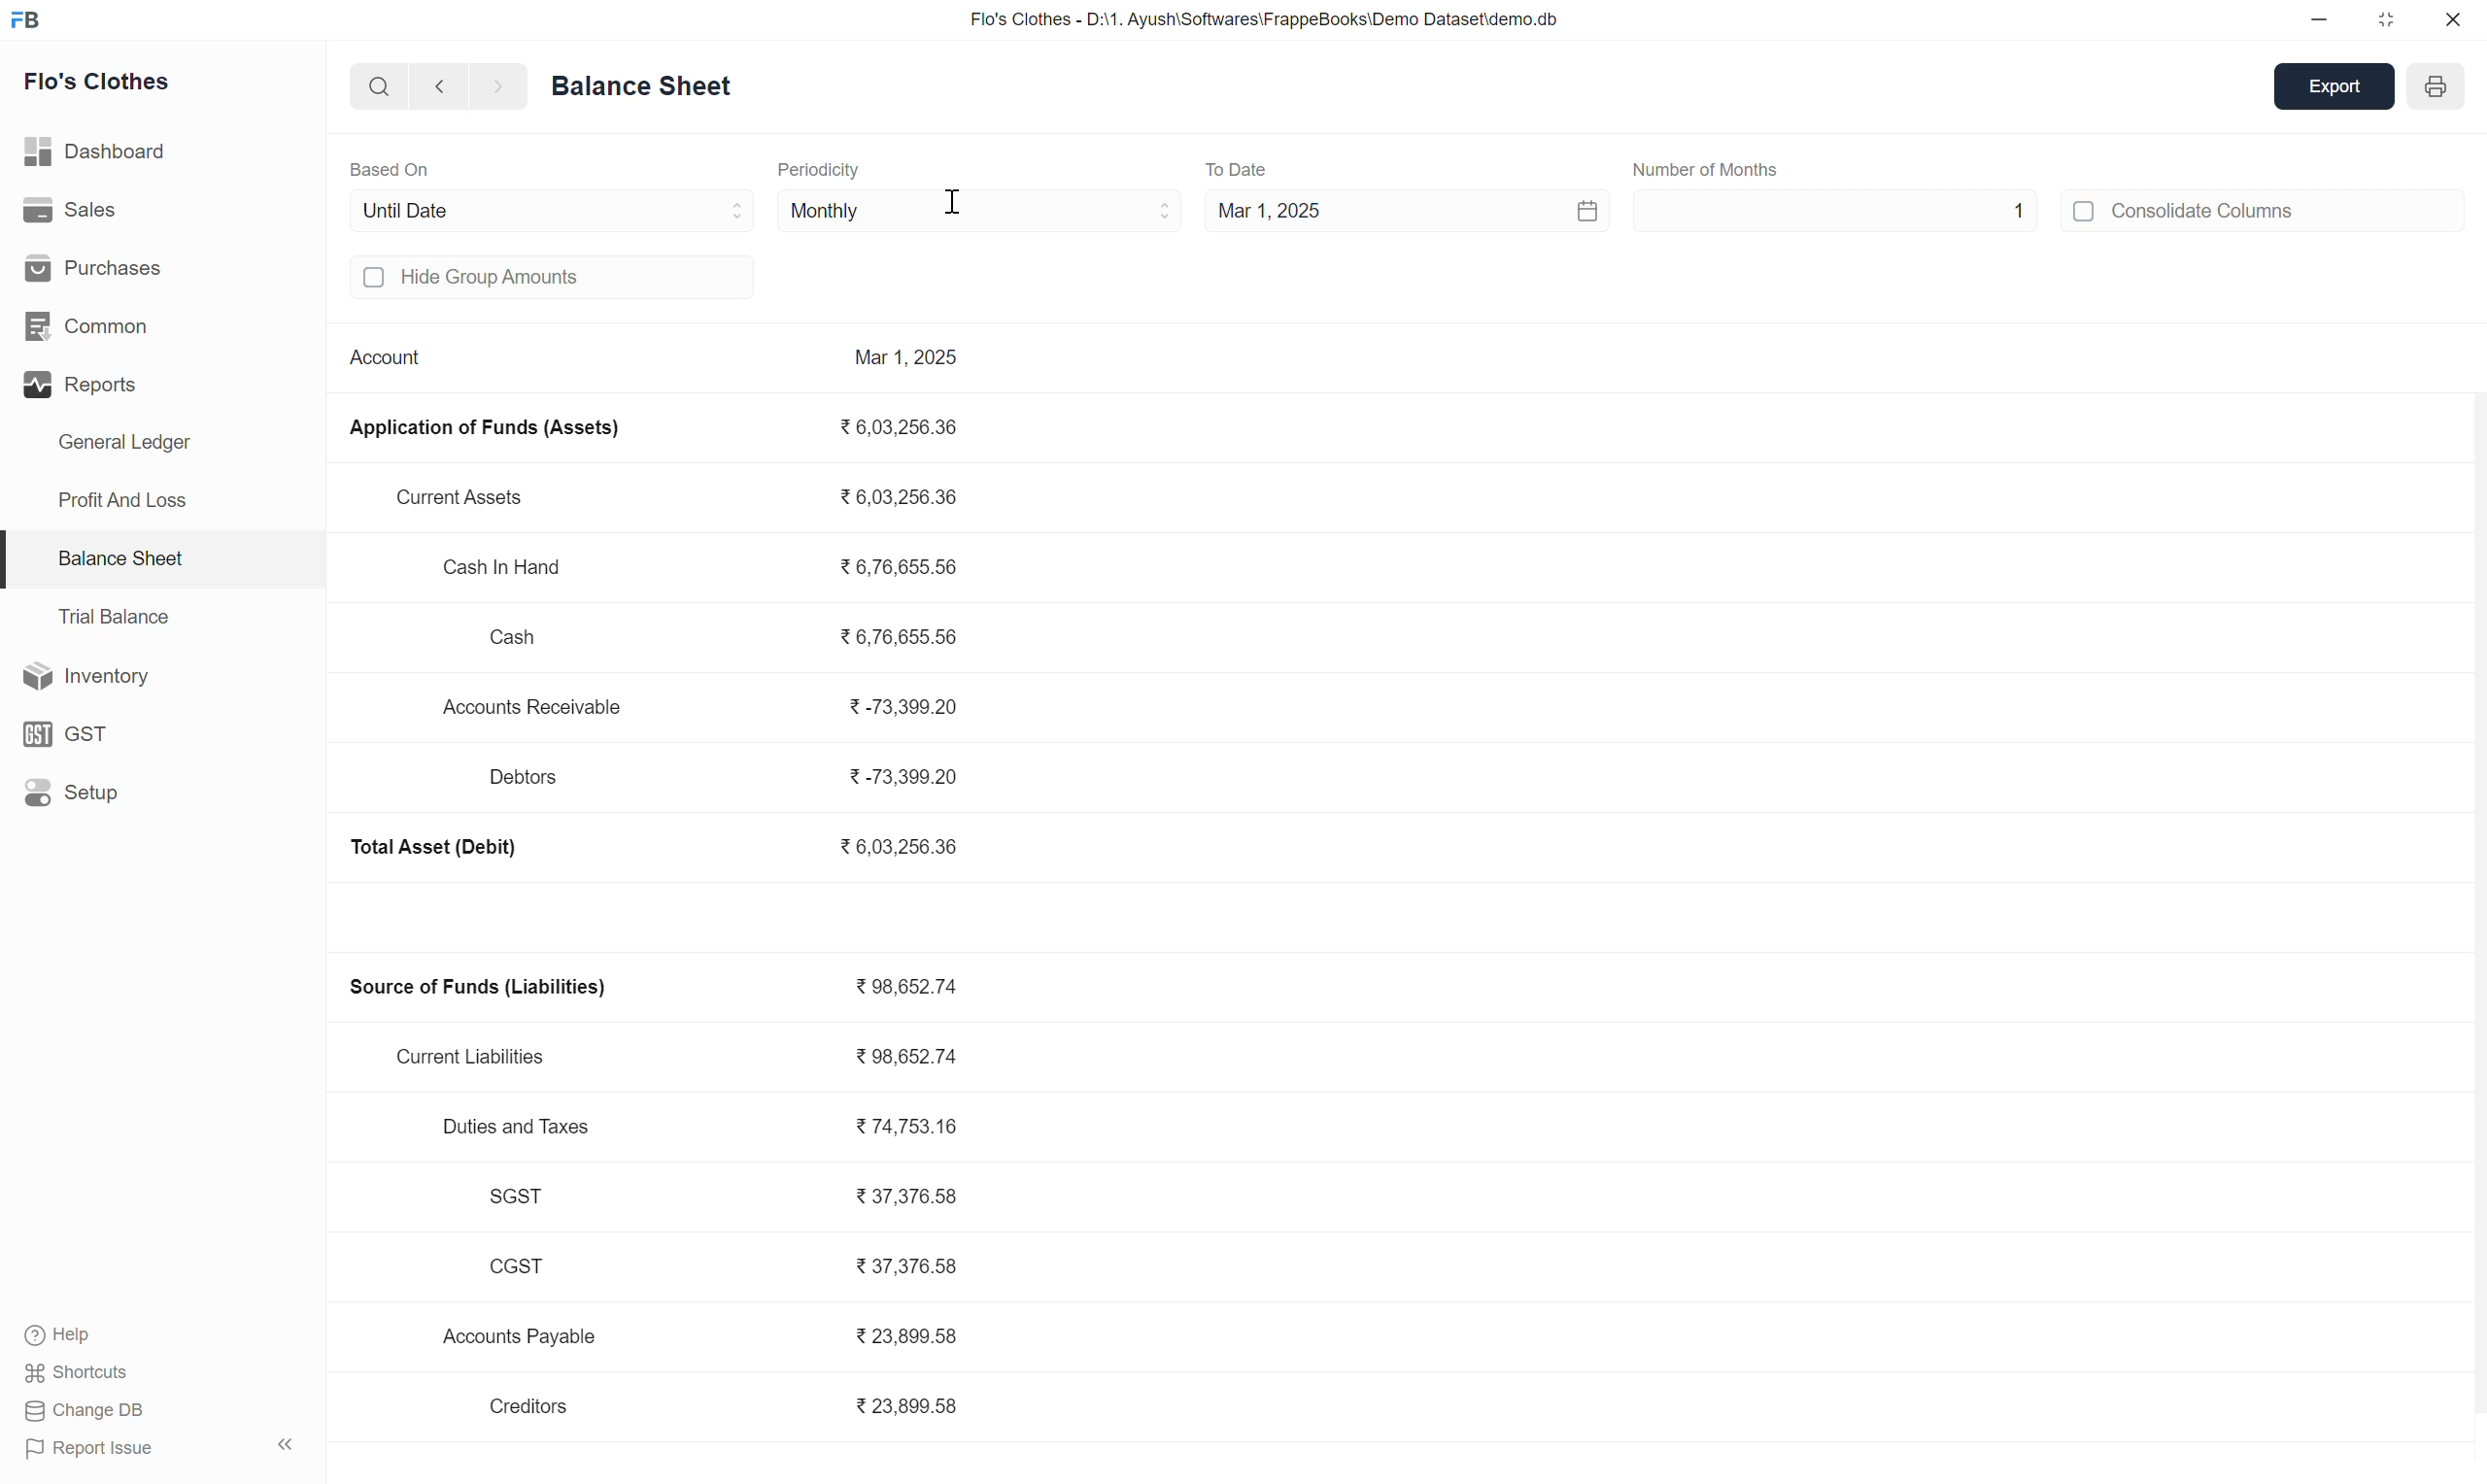  I want to click on search, so click(375, 87).